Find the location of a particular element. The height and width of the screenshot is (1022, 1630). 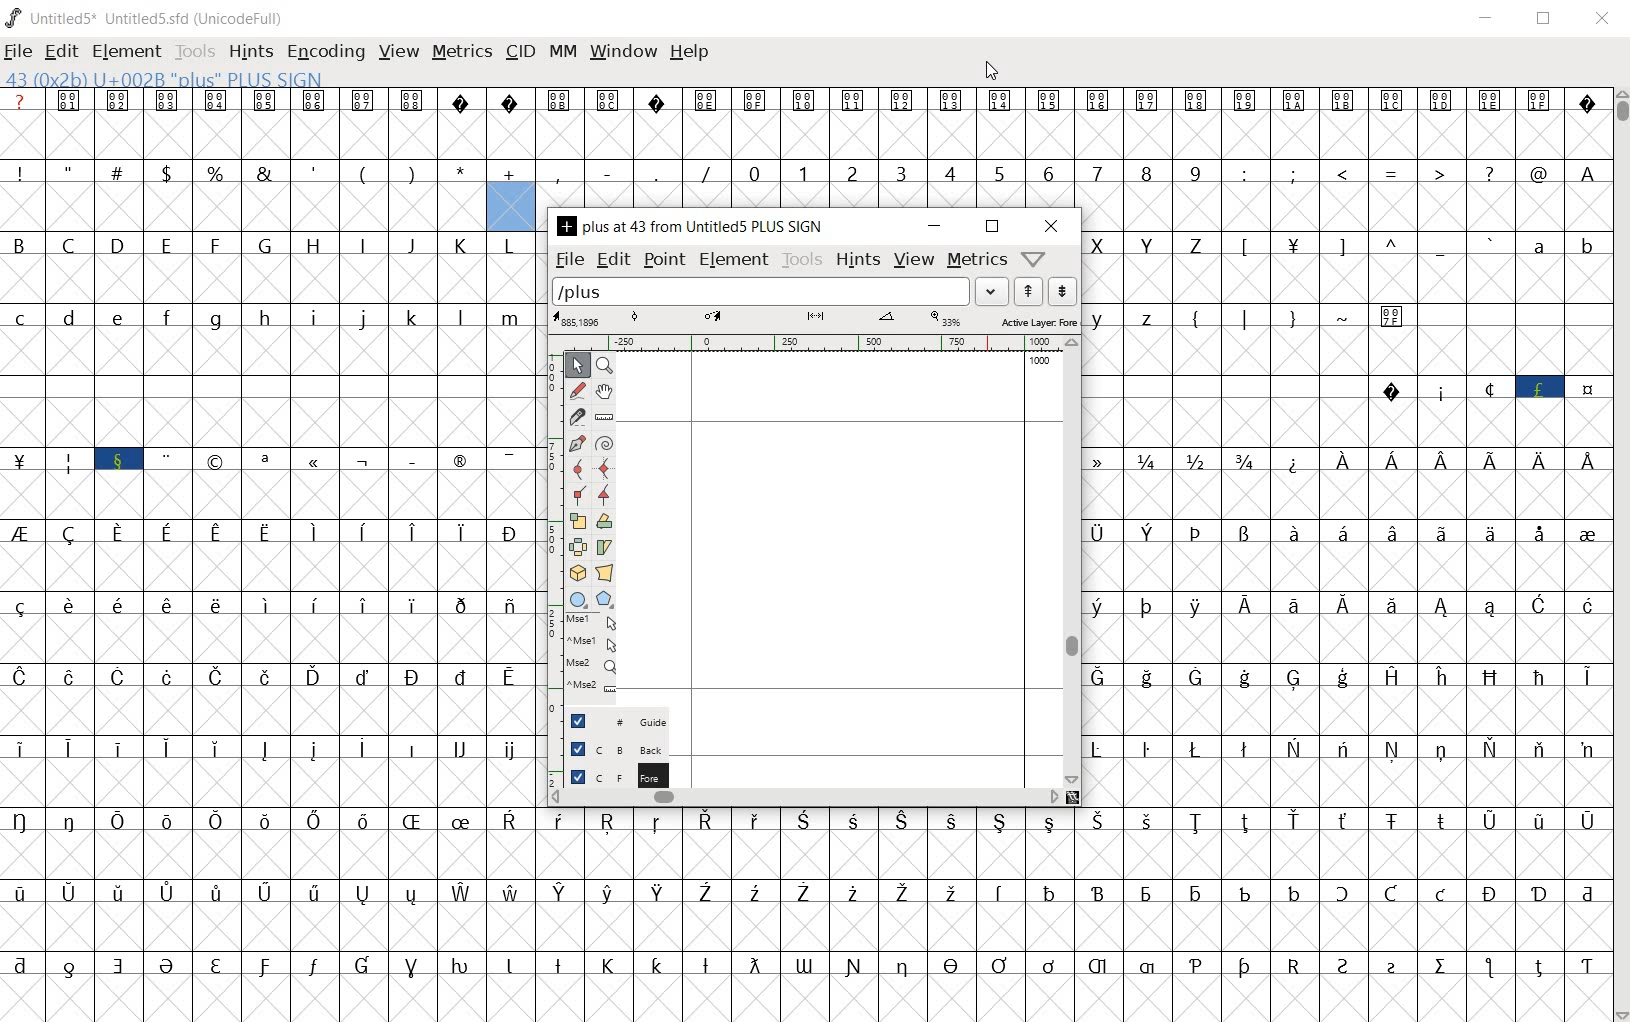

special characters is located at coordinates (1177, 554).